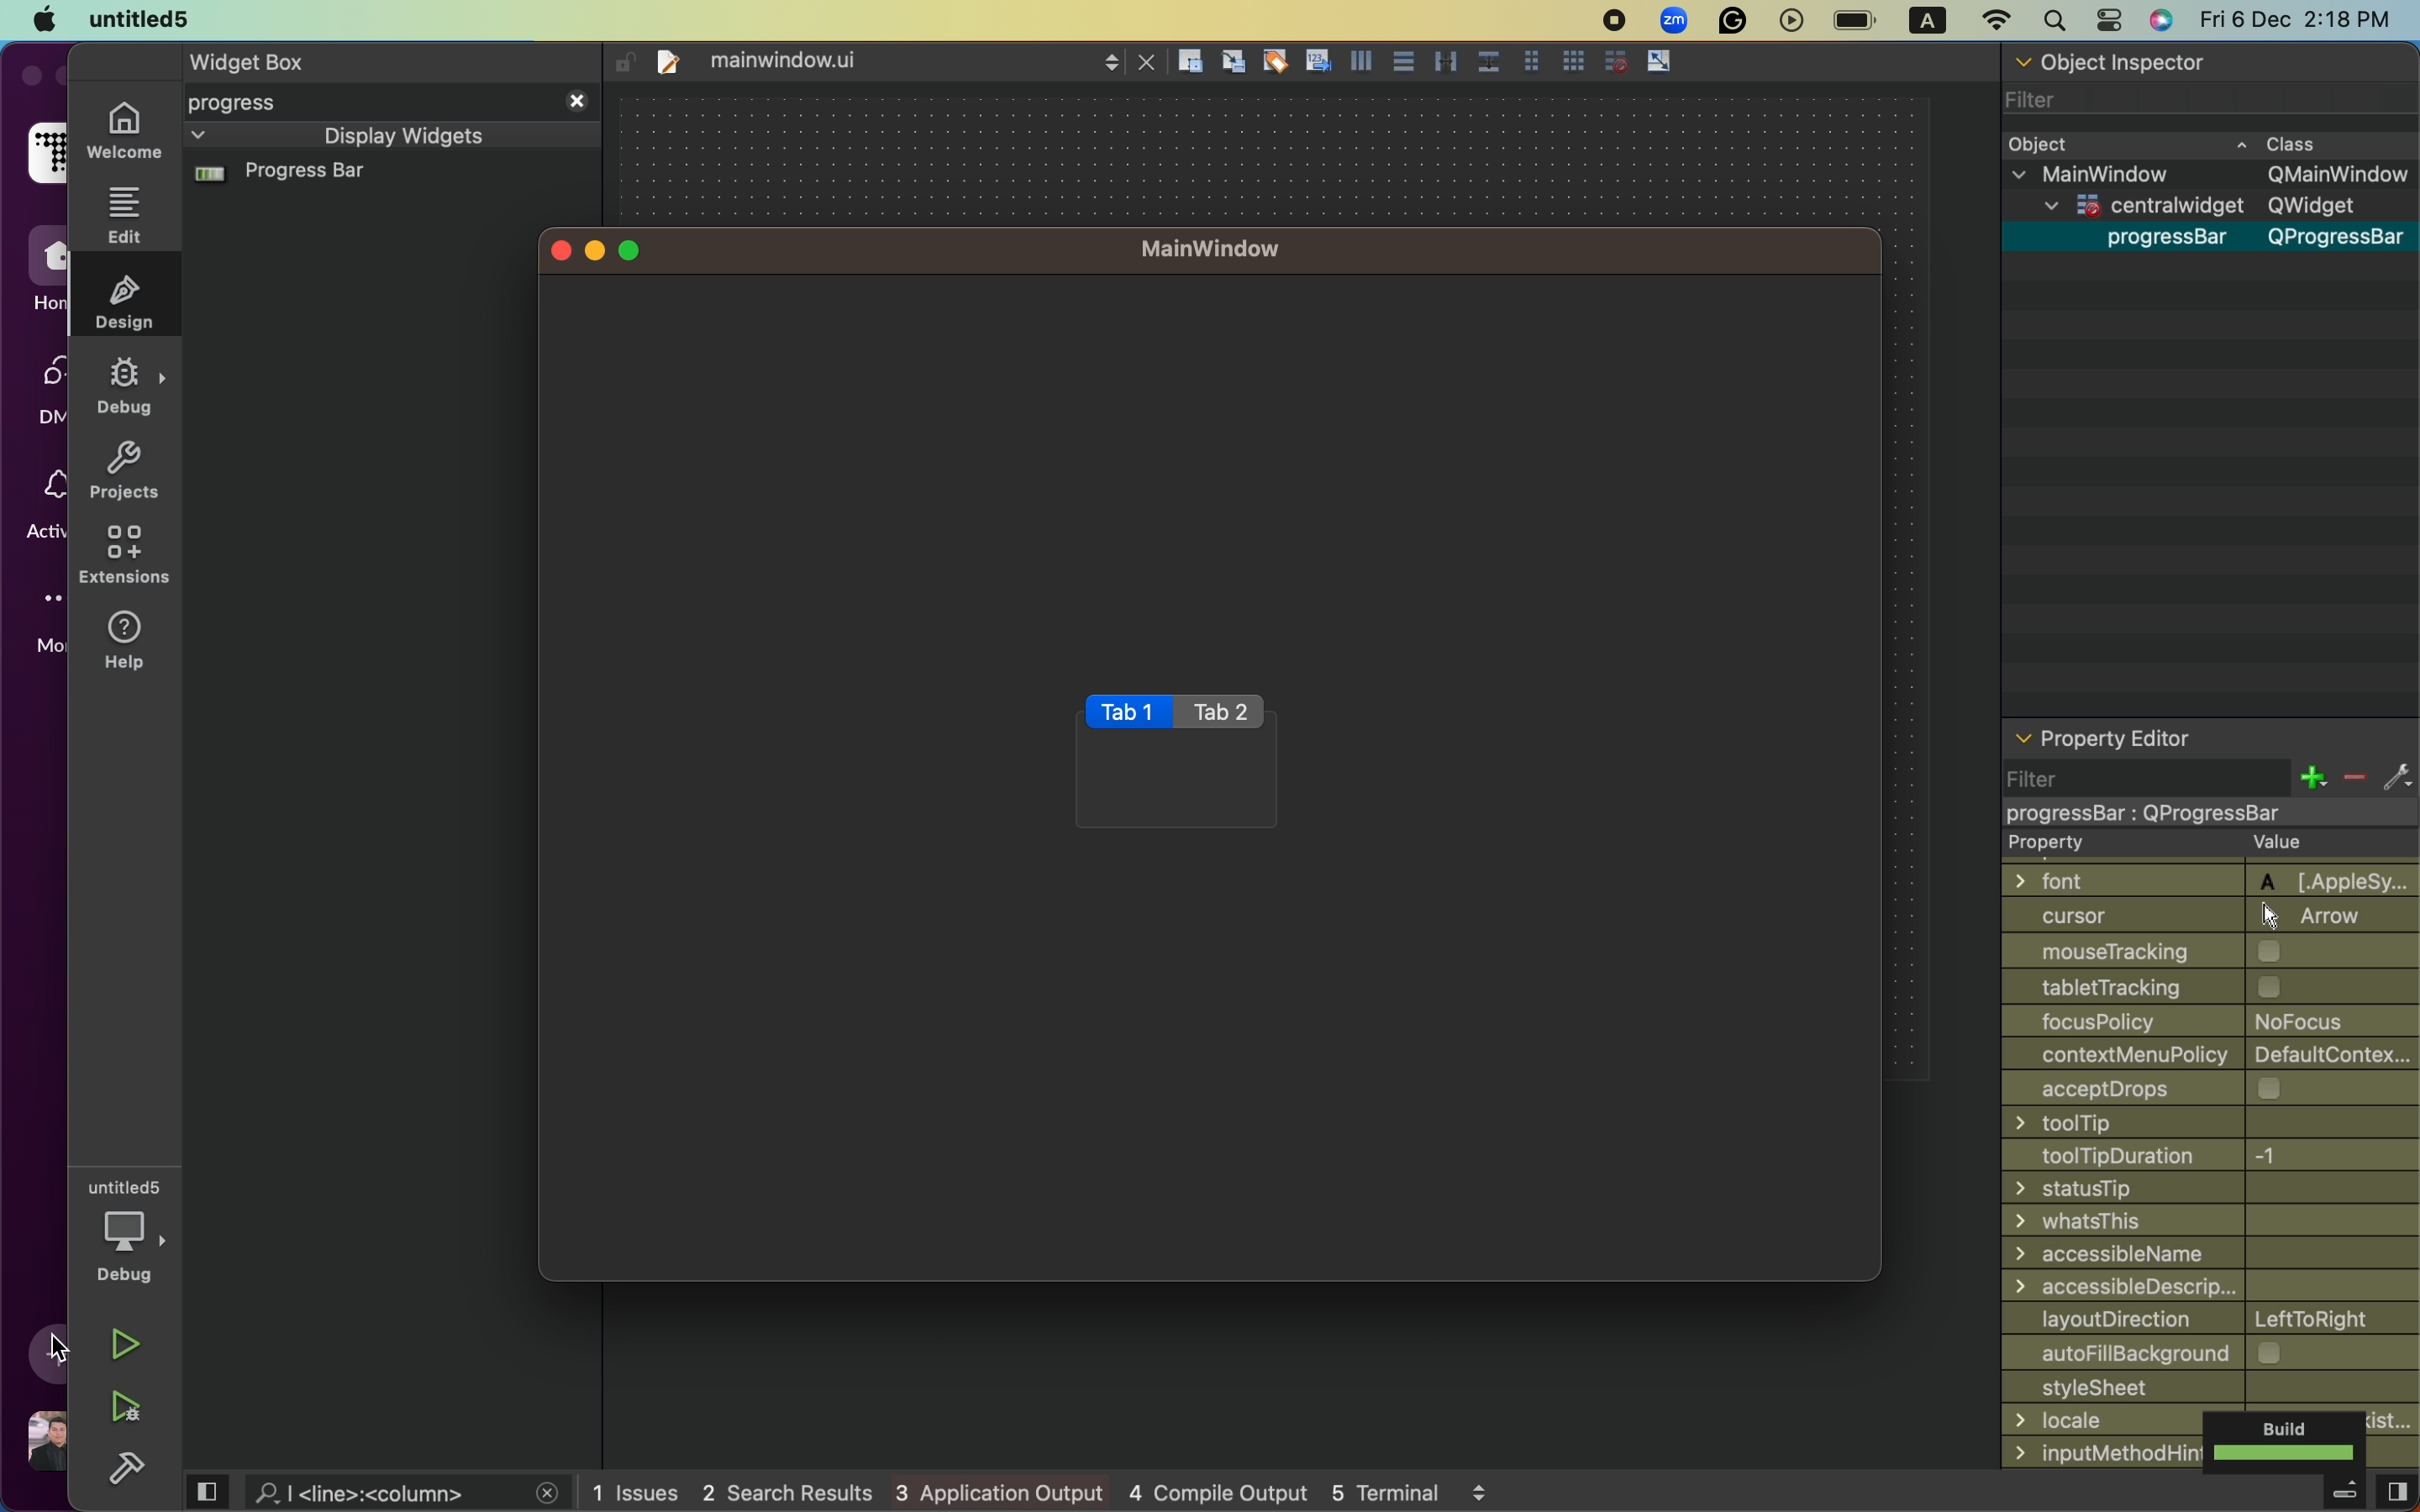  I want to click on menupolicy, so click(2212, 1055).